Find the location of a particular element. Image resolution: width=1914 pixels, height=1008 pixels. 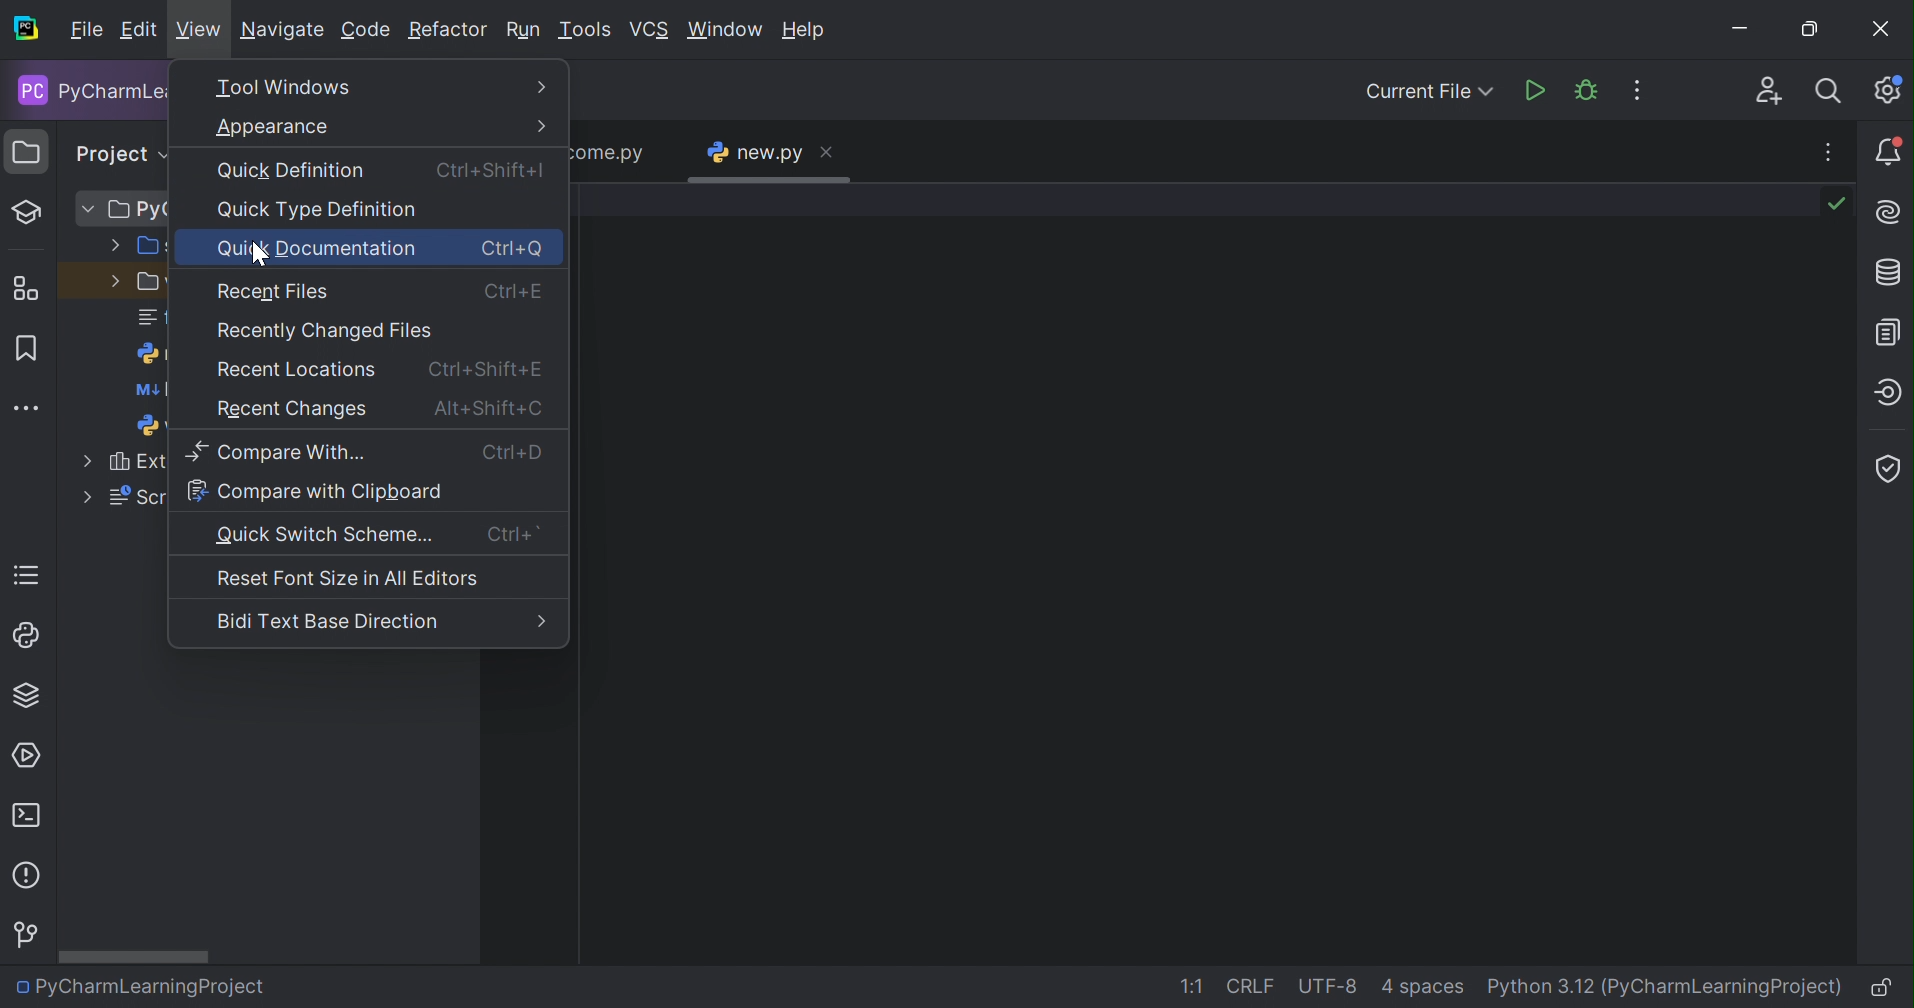

Ctrl+Shift+I is located at coordinates (488, 171).